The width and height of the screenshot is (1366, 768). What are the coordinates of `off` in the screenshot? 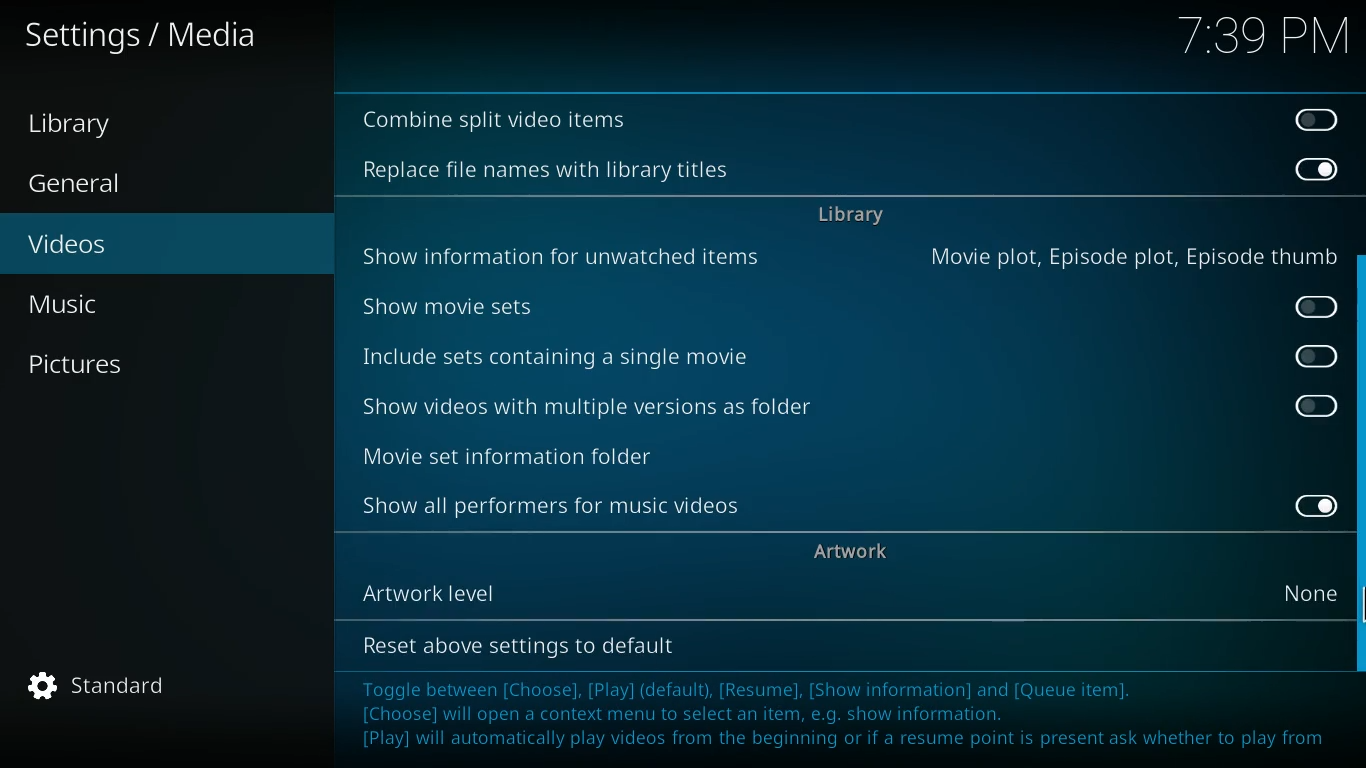 It's located at (1318, 357).